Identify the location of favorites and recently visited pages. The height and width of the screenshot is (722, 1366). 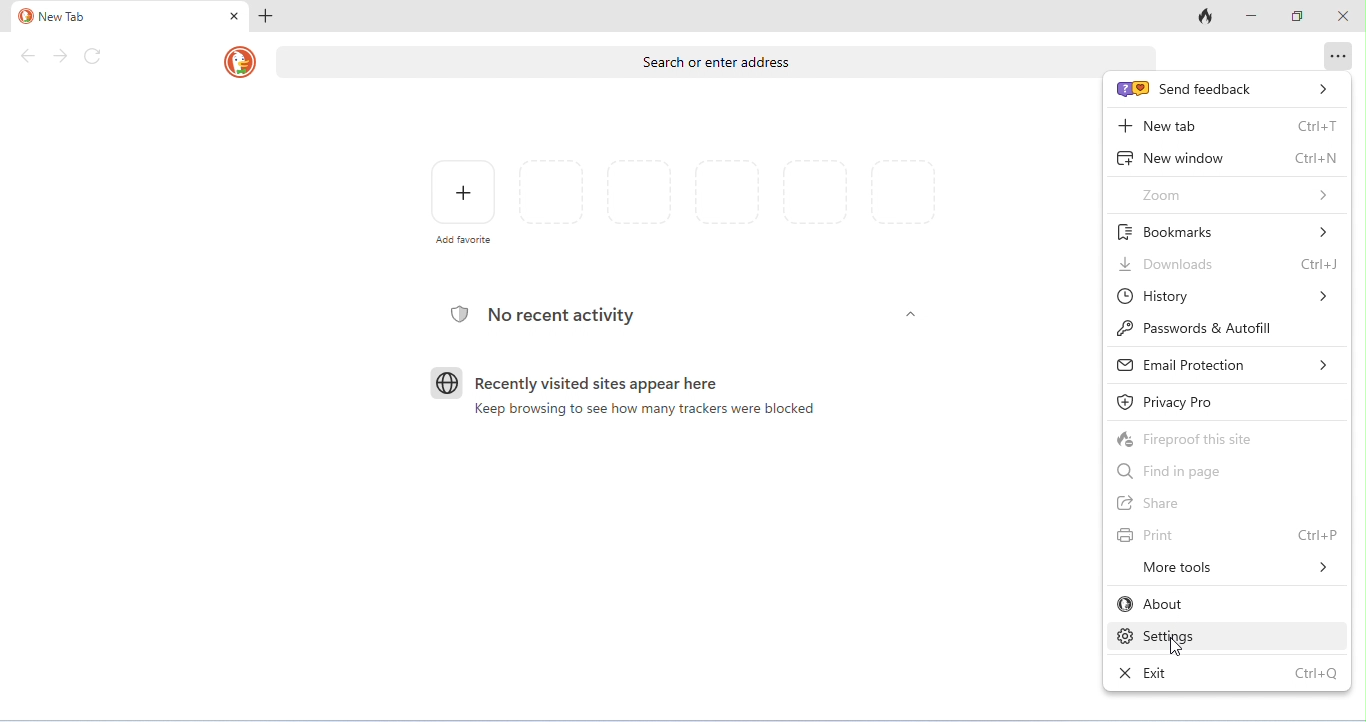
(727, 195).